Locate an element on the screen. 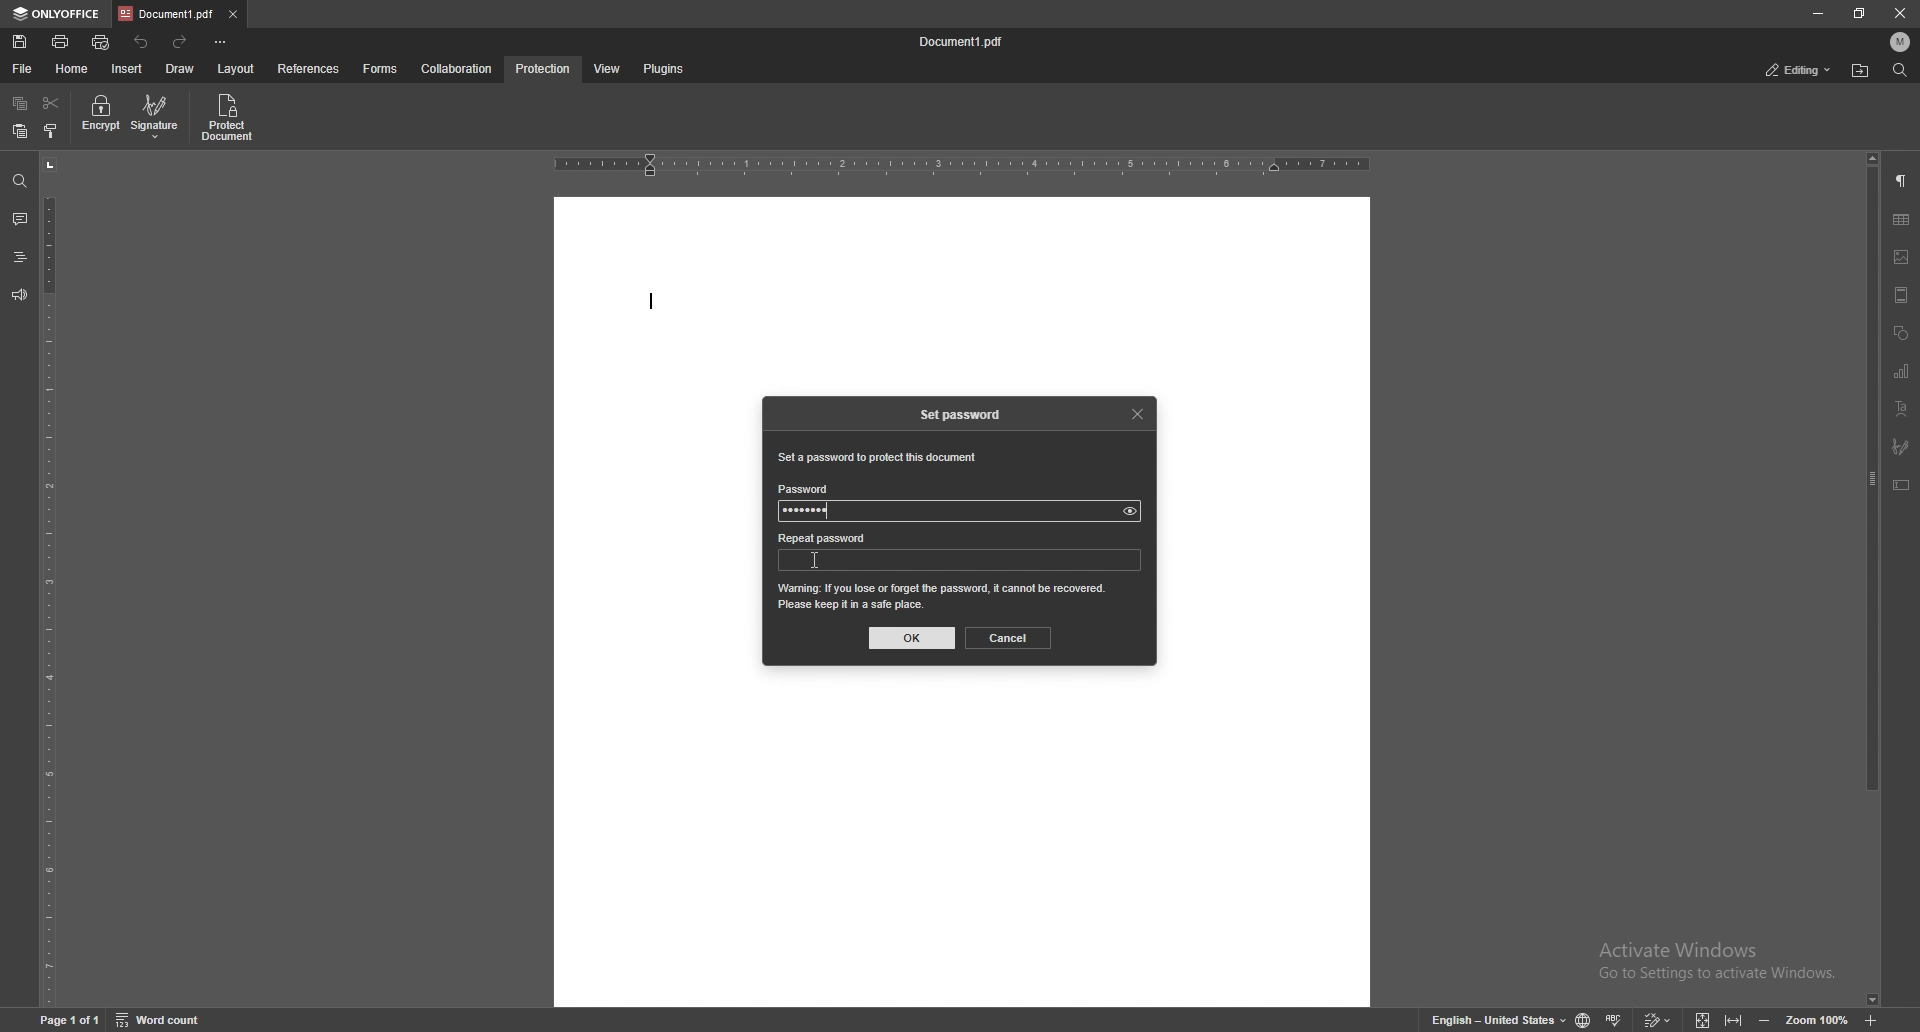  minimize is located at coordinates (1817, 13).